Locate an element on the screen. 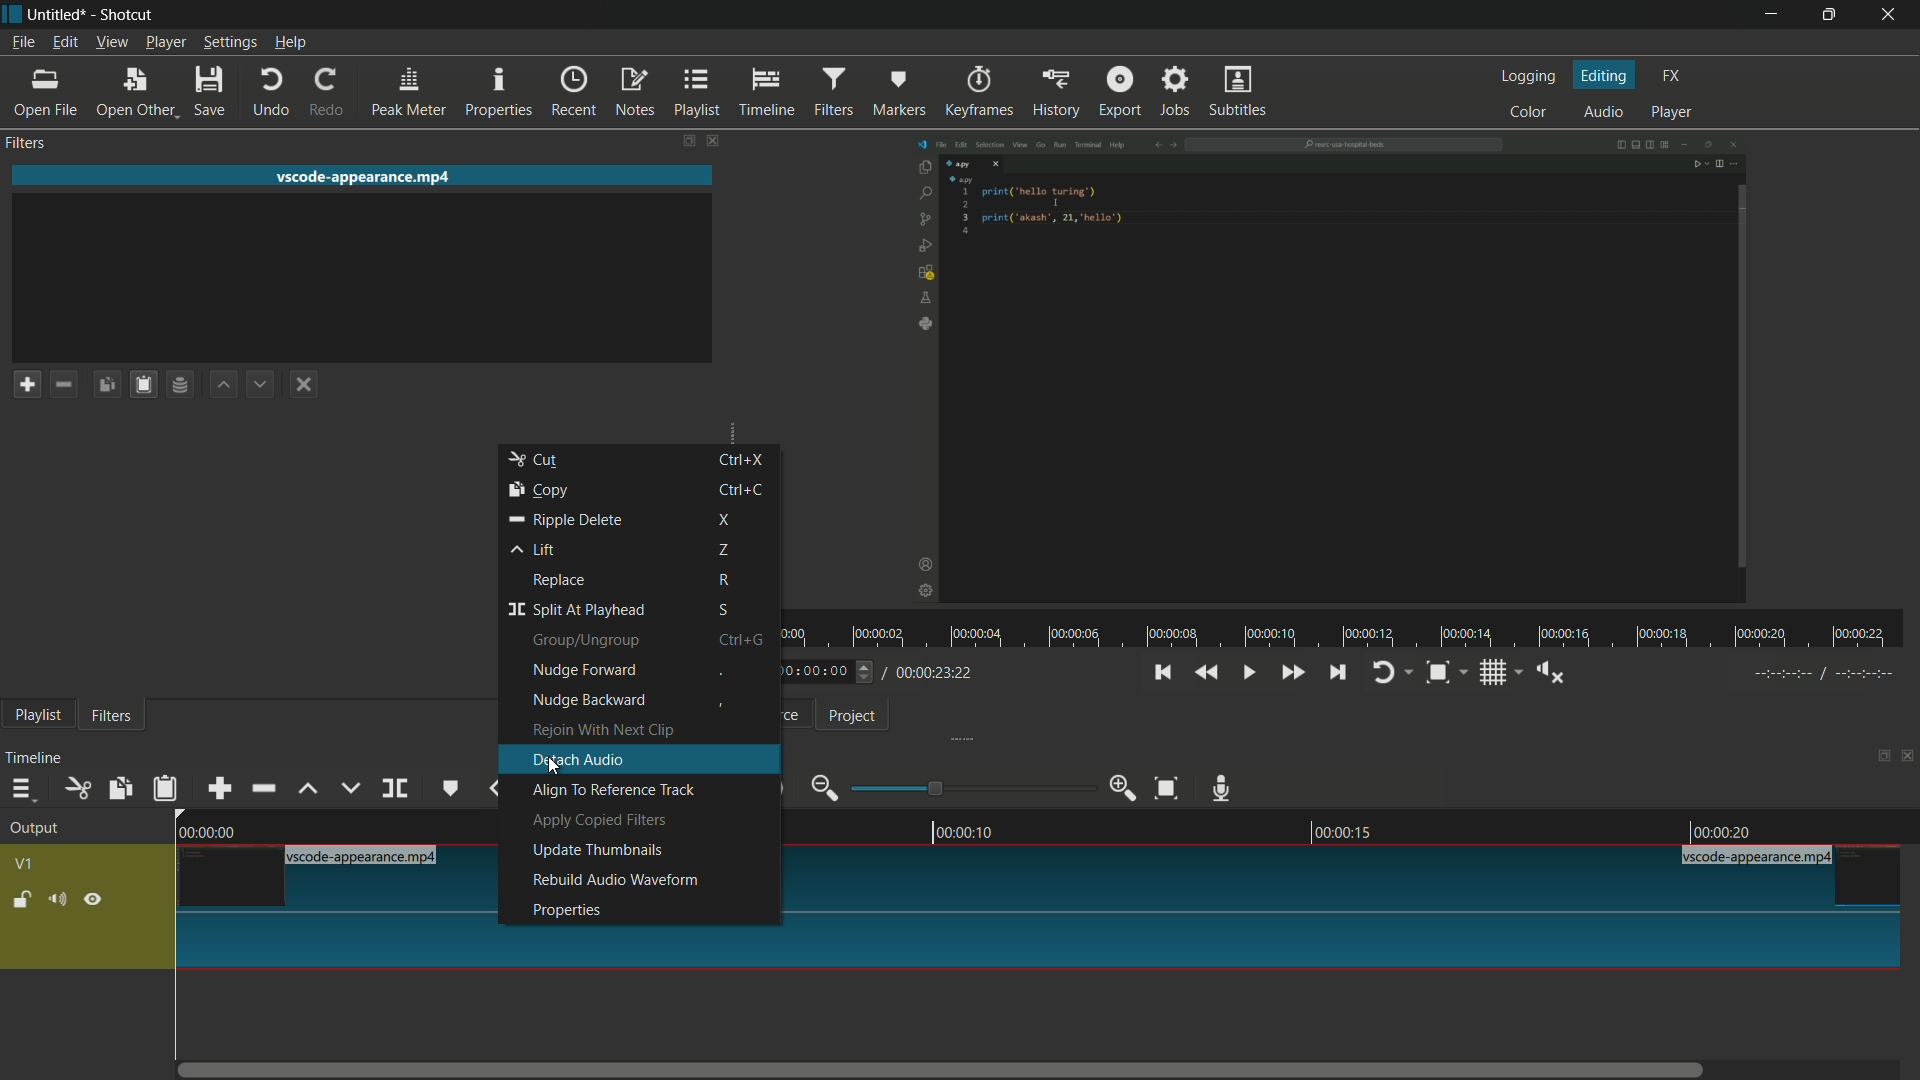 This screenshot has height=1080, width=1920. project name is located at coordinates (59, 16).